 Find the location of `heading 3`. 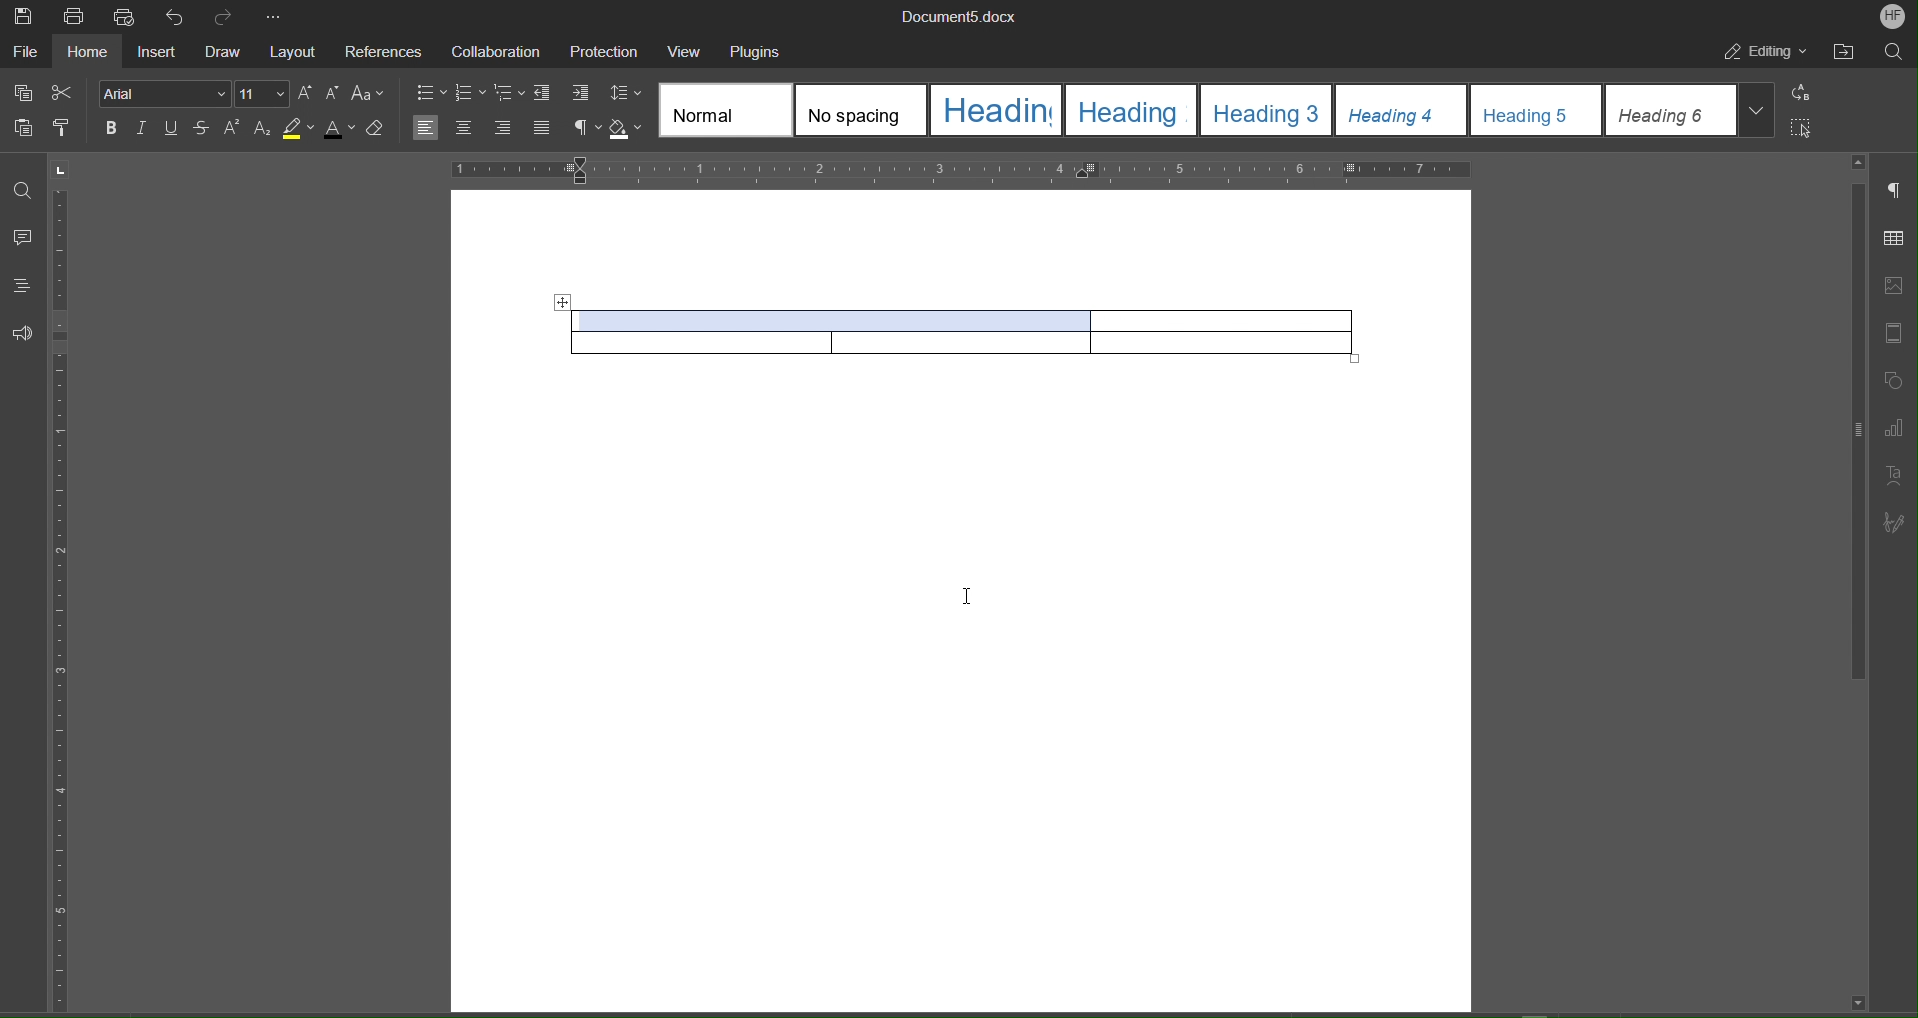

heading 3 is located at coordinates (1267, 110).